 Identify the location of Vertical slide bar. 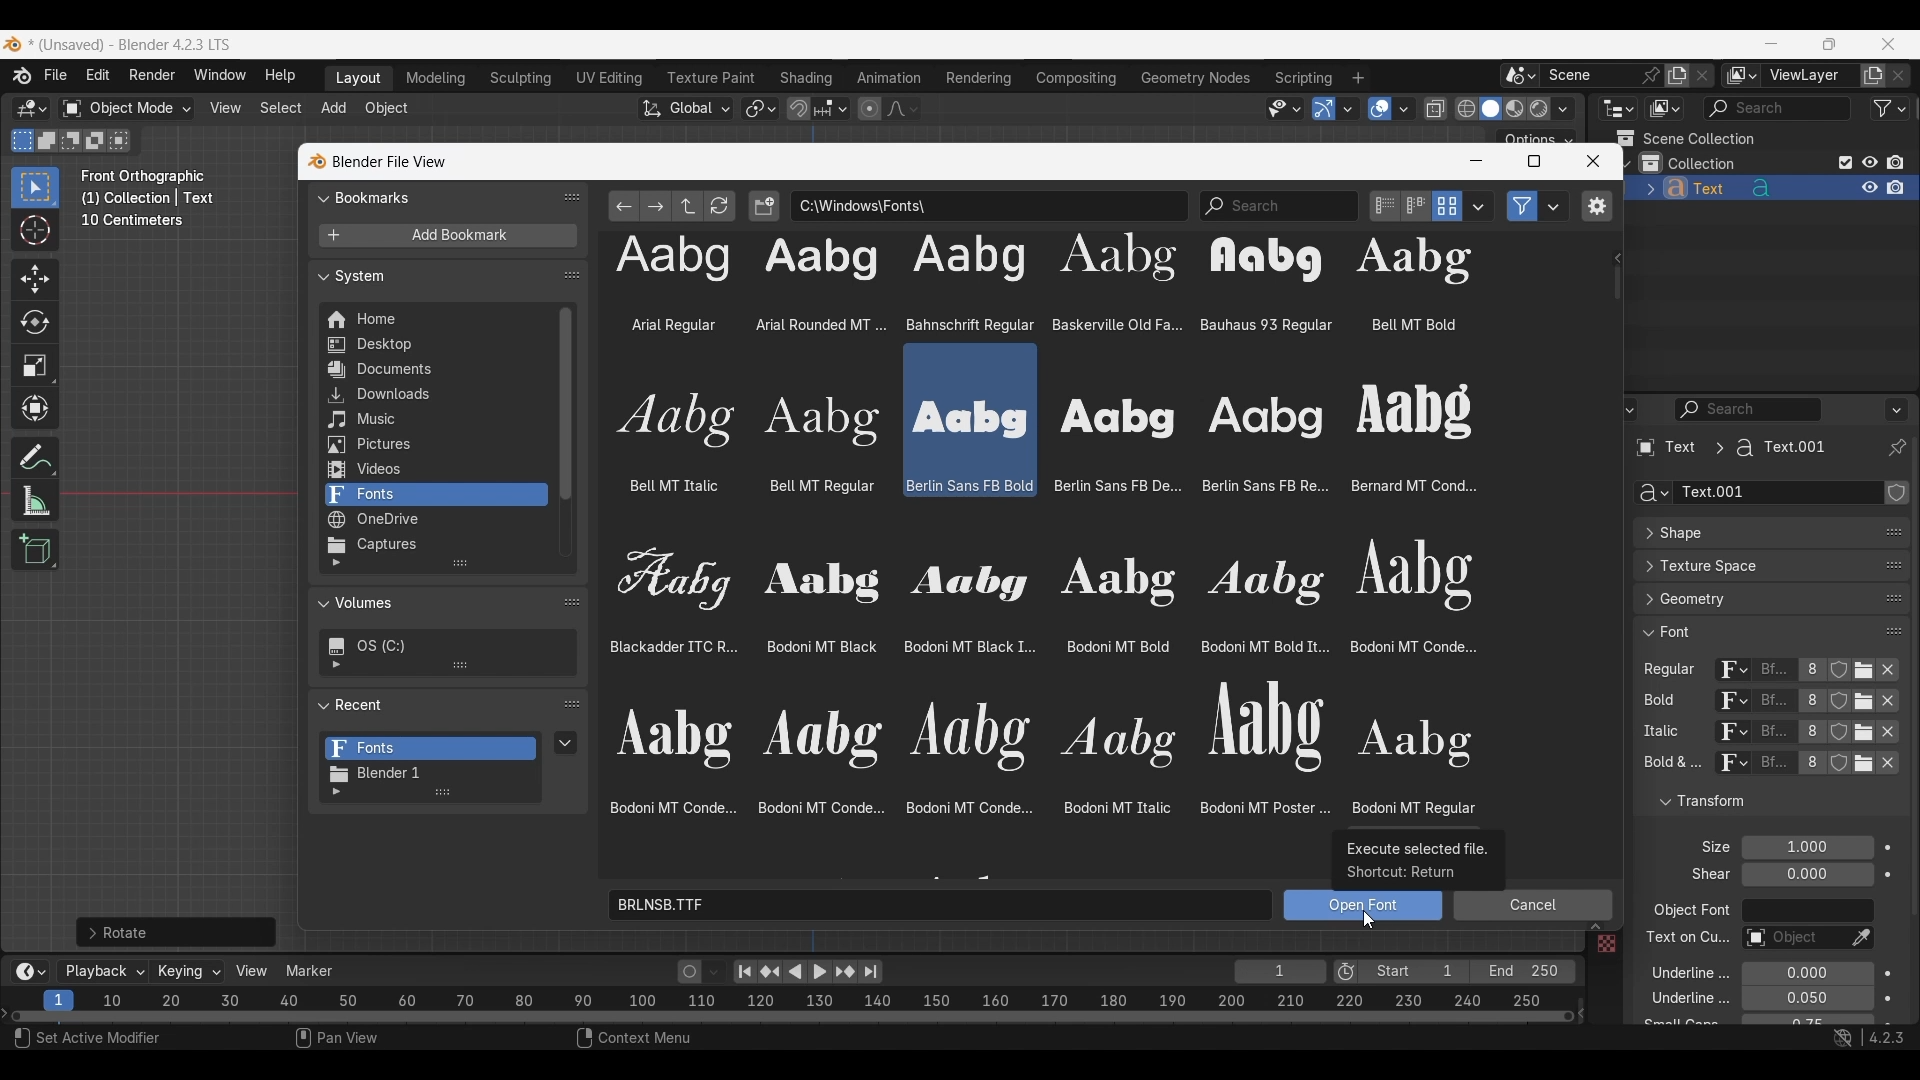
(566, 404).